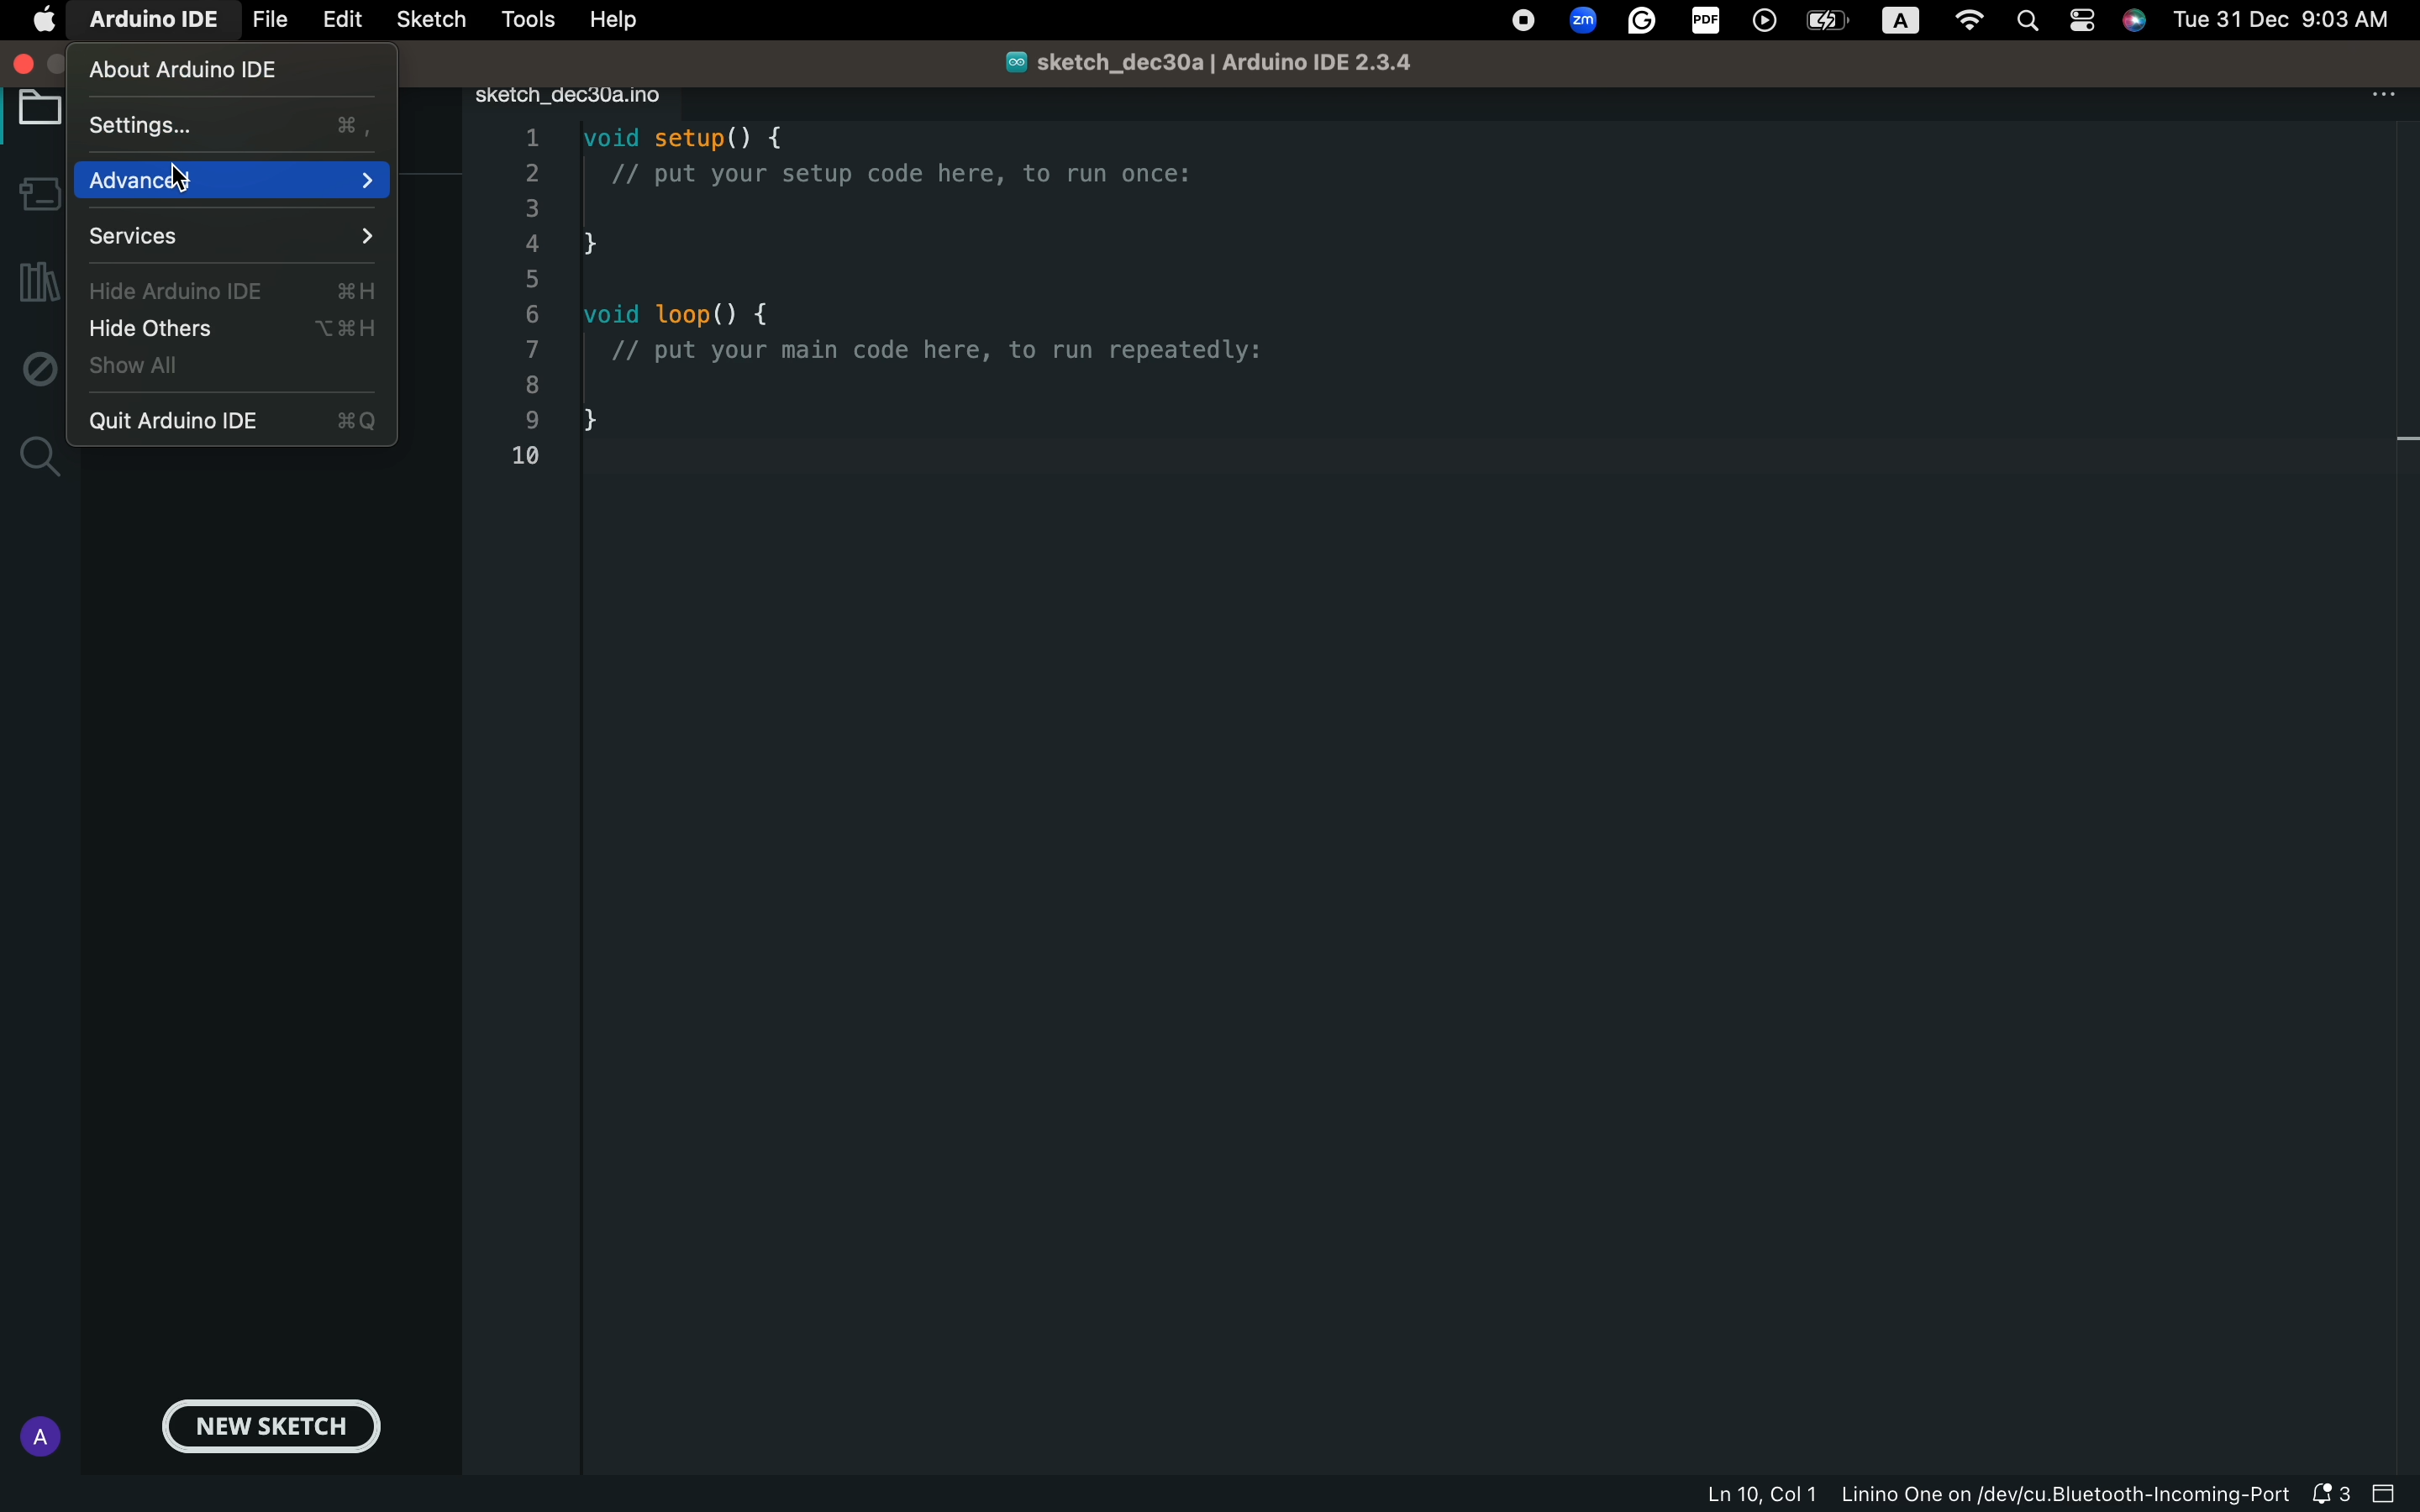 The width and height of the screenshot is (2420, 1512). What do you see at coordinates (29, 65) in the screenshot?
I see `windows control` at bounding box center [29, 65].